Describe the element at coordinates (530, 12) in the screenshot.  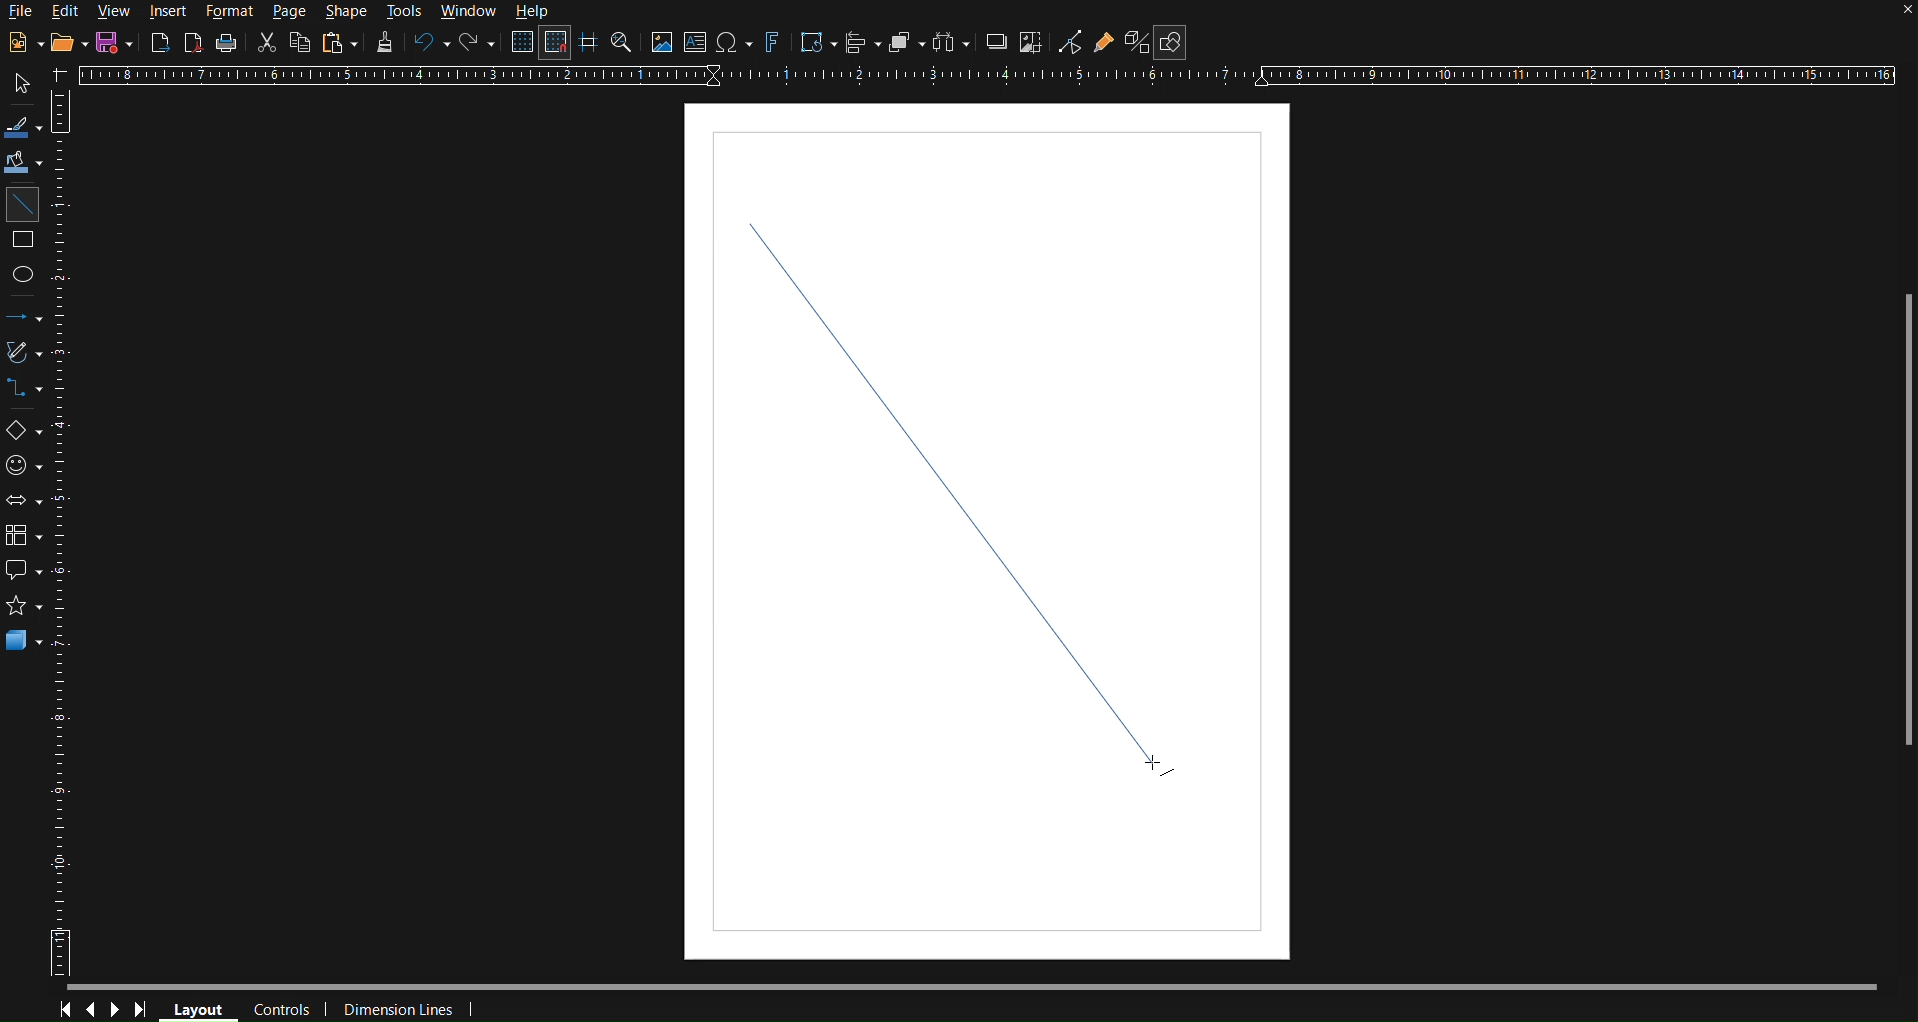
I see `Help` at that location.